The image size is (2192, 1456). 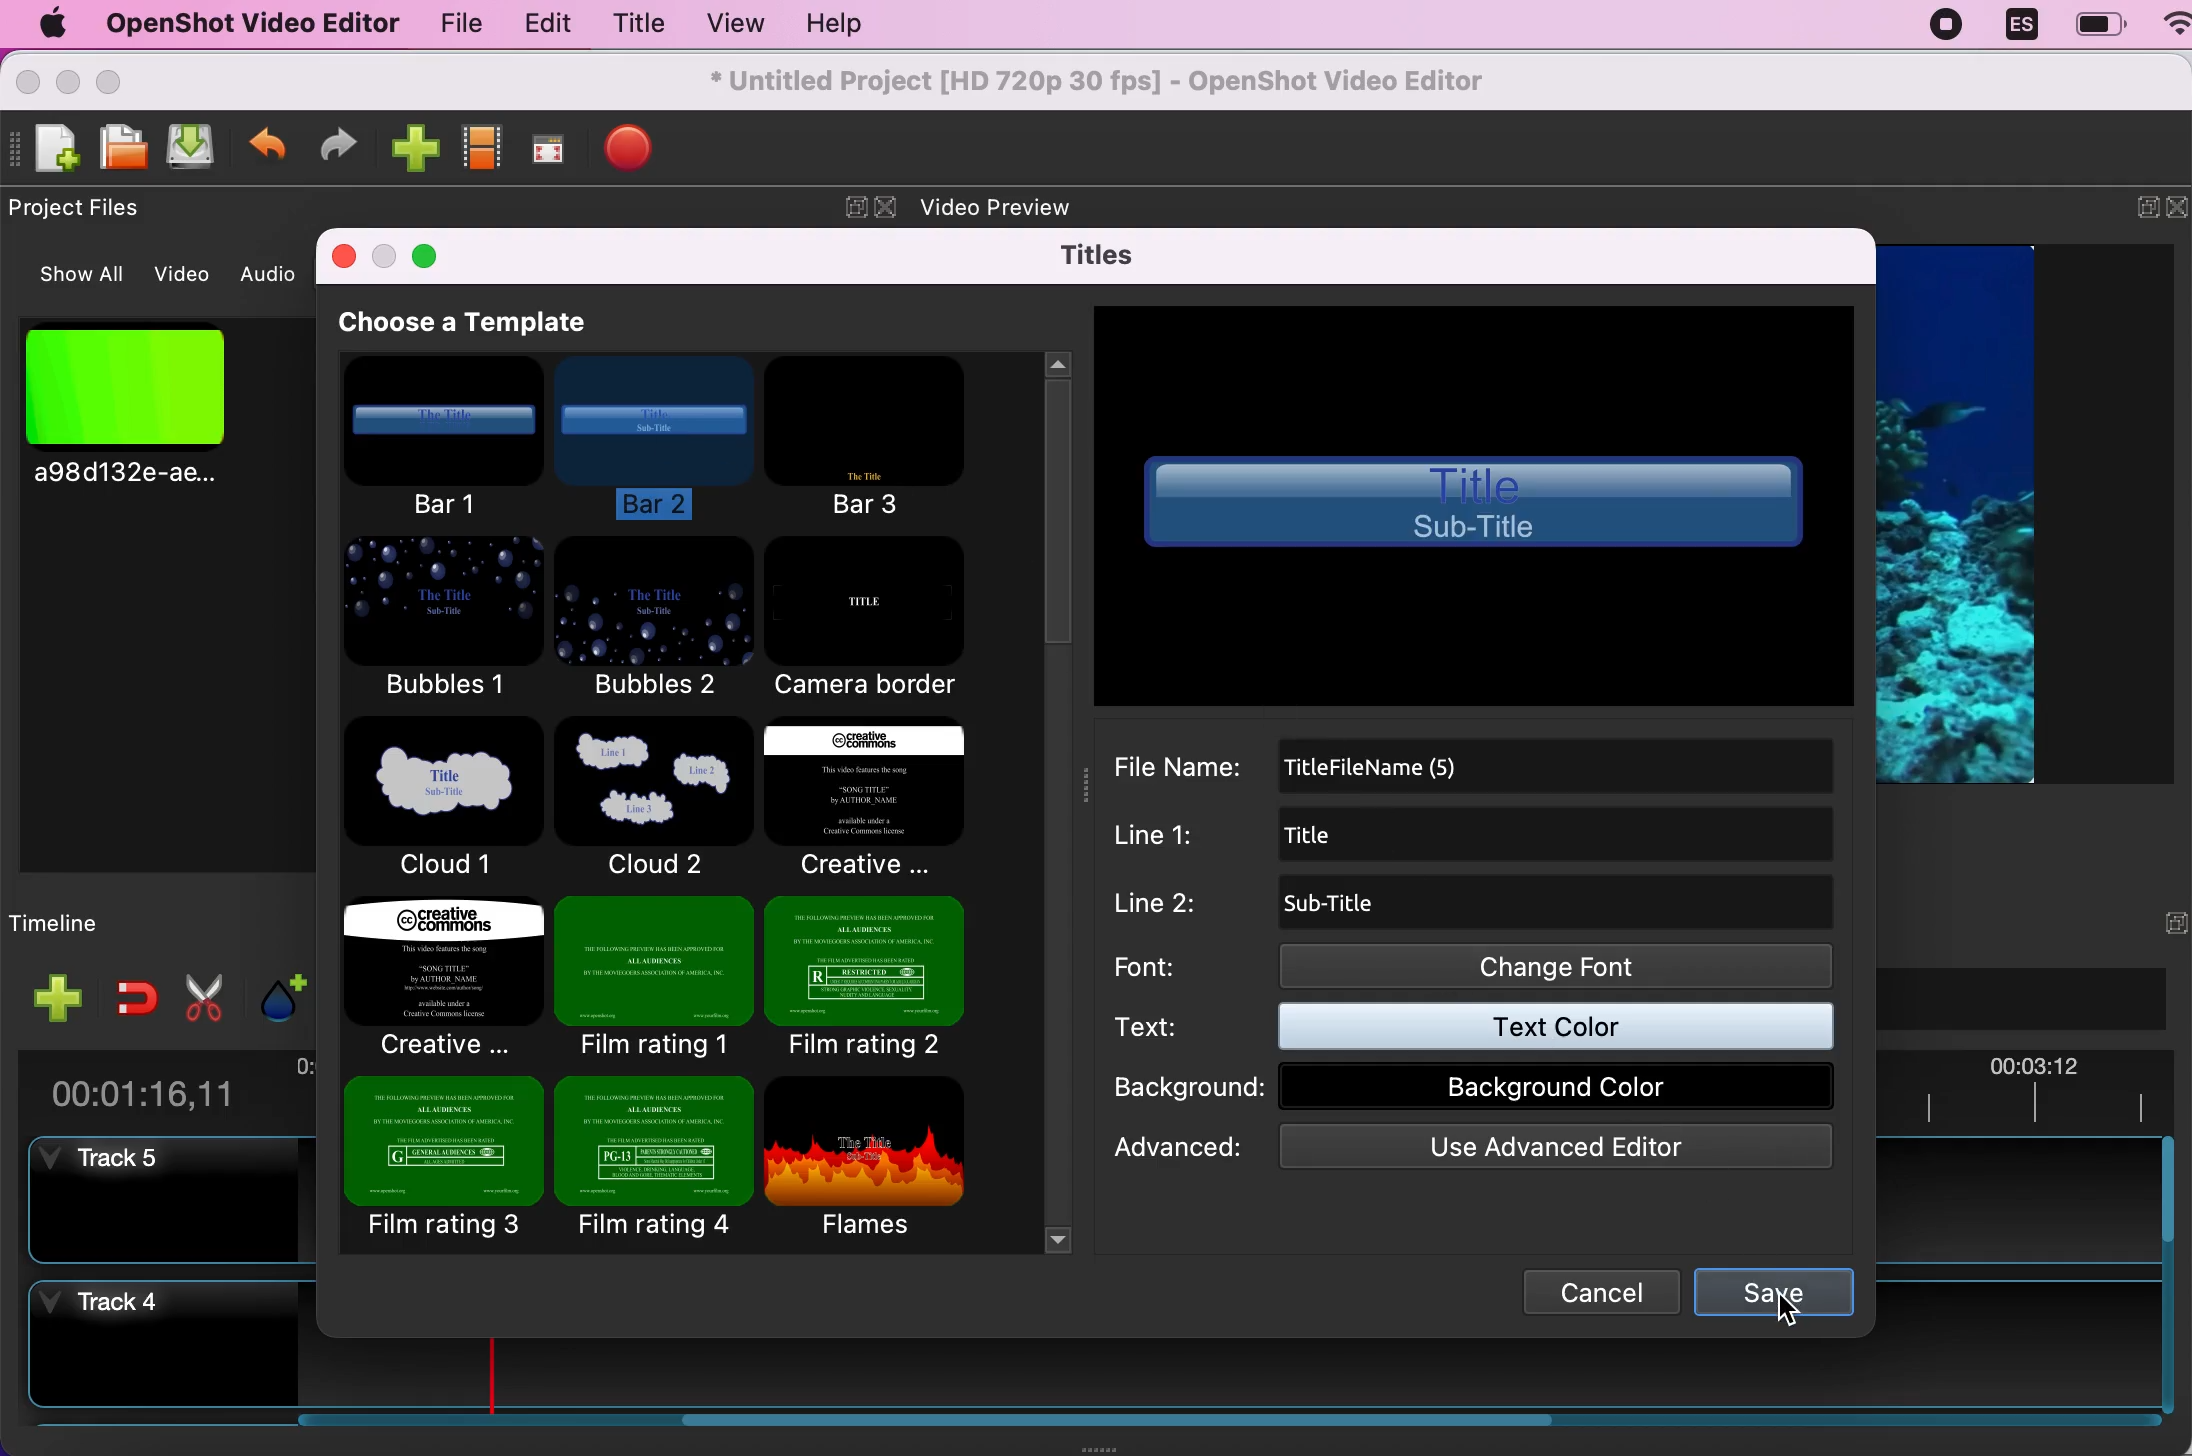 What do you see at coordinates (1475, 968) in the screenshot?
I see `font` at bounding box center [1475, 968].